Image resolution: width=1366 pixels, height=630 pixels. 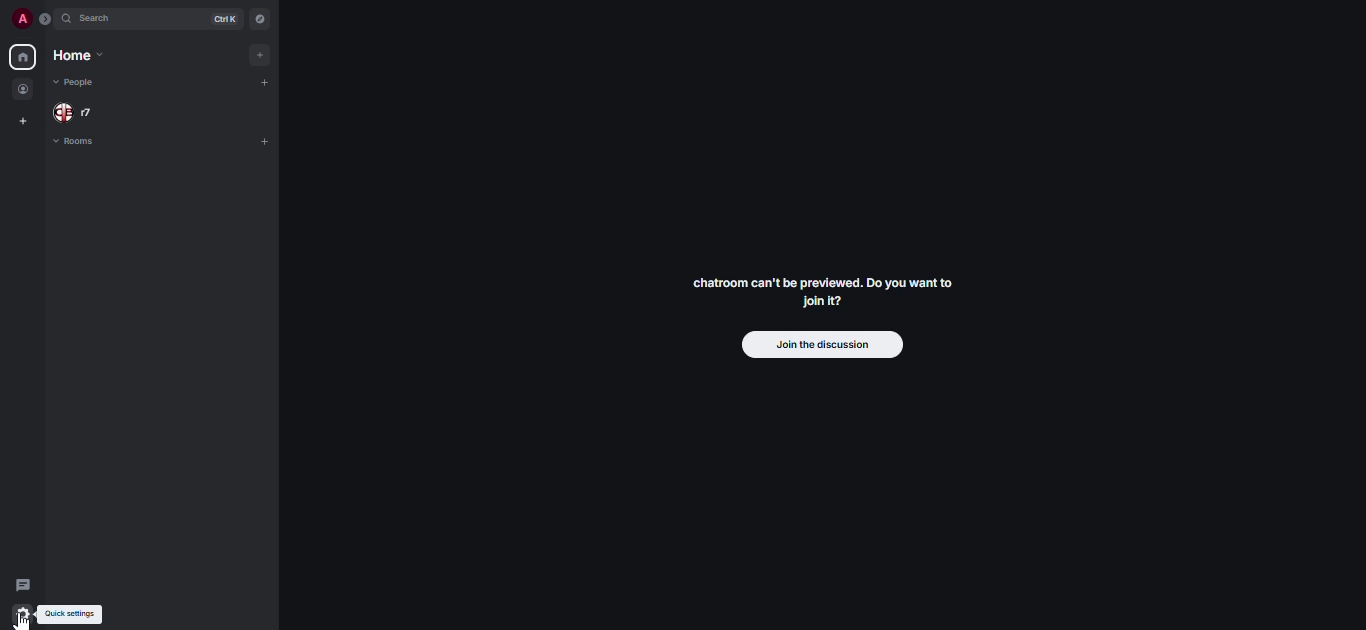 I want to click on search, so click(x=96, y=19).